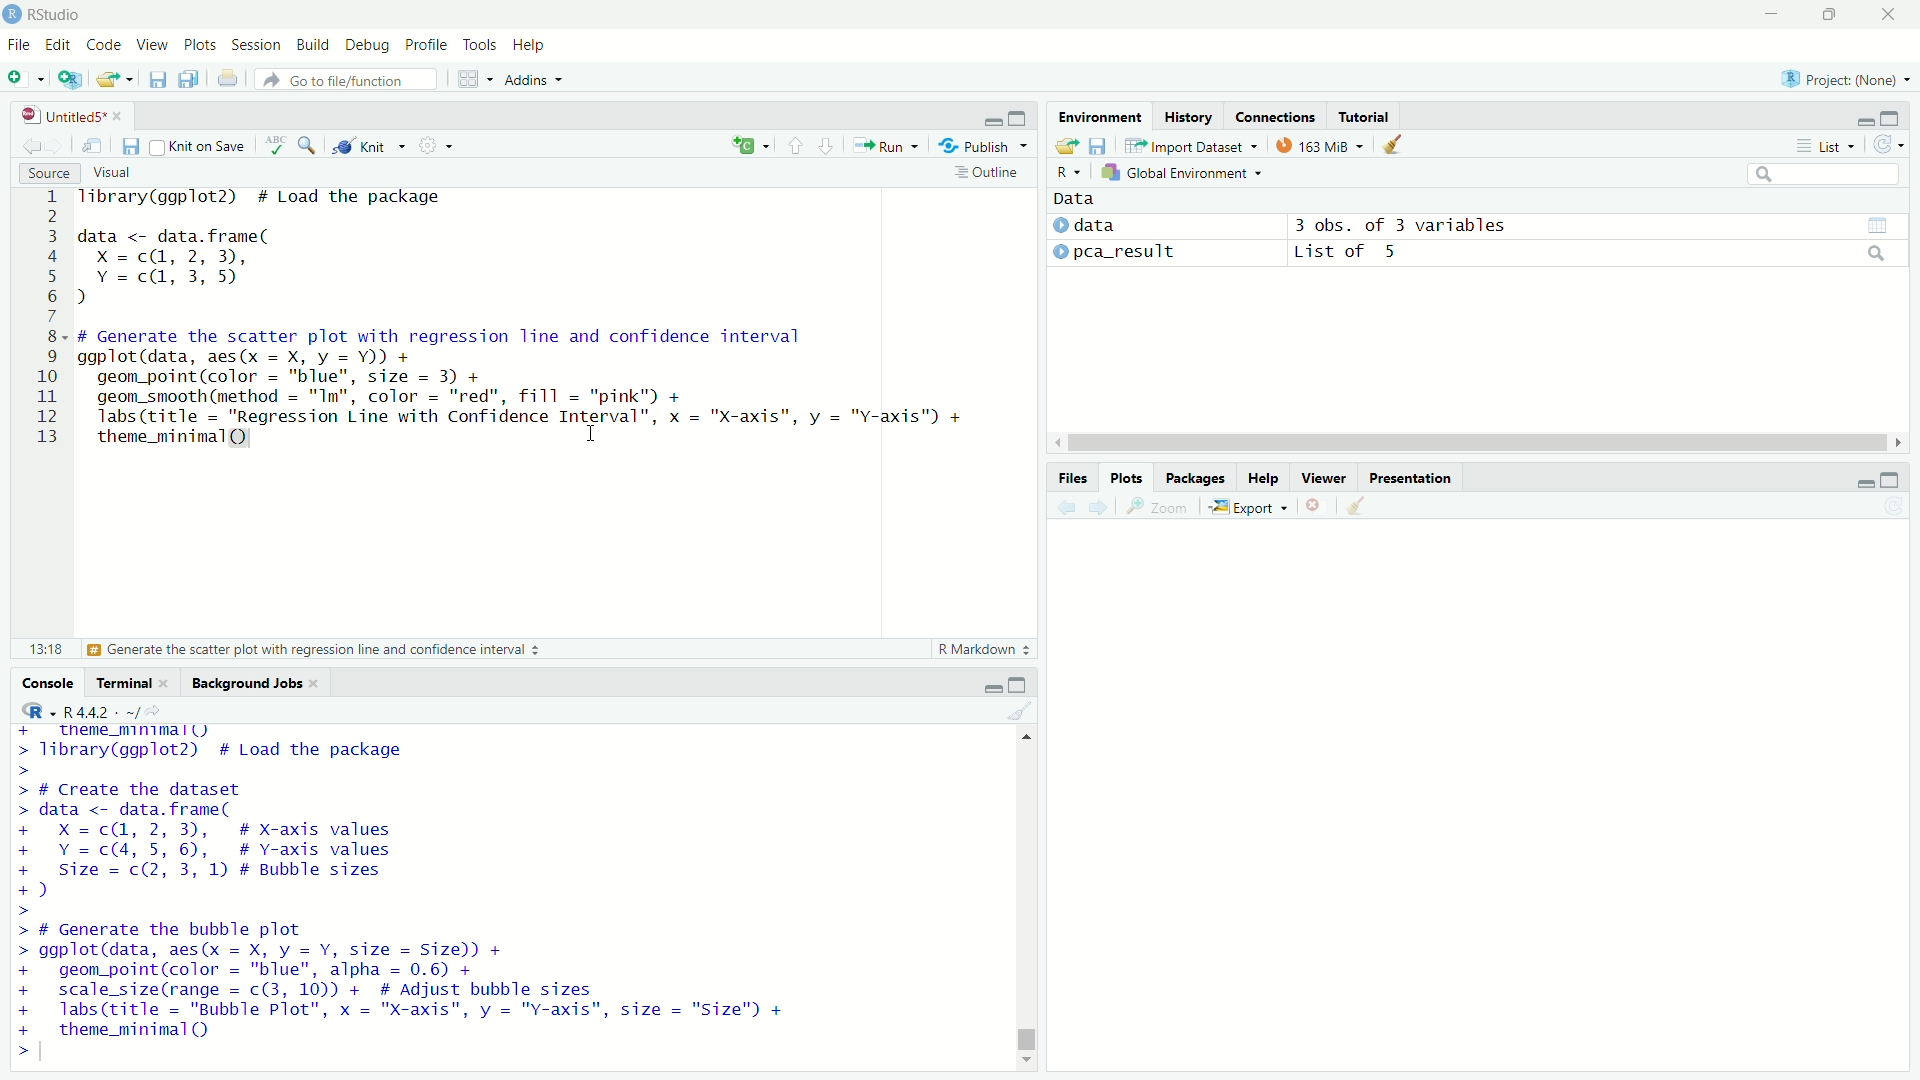  What do you see at coordinates (98, 710) in the screenshot?
I see `R4.4.2. ~` at bounding box center [98, 710].